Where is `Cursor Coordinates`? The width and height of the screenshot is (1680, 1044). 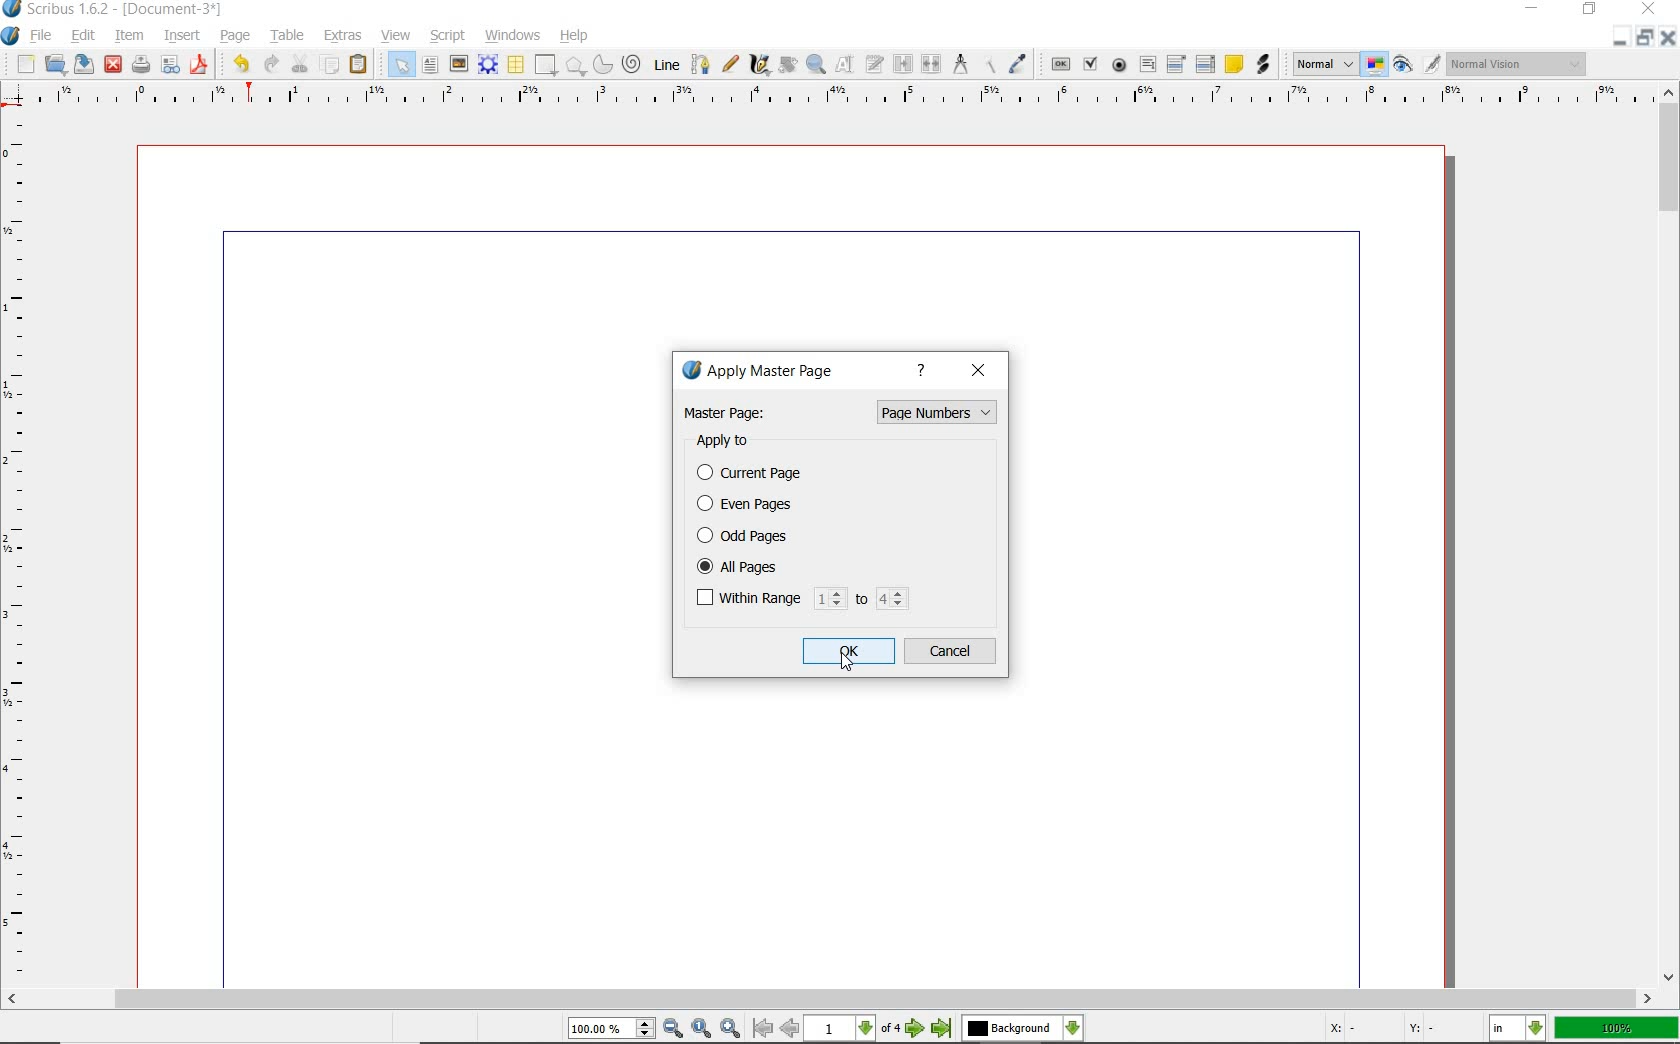
Cursor Coordinates is located at coordinates (1403, 1030).